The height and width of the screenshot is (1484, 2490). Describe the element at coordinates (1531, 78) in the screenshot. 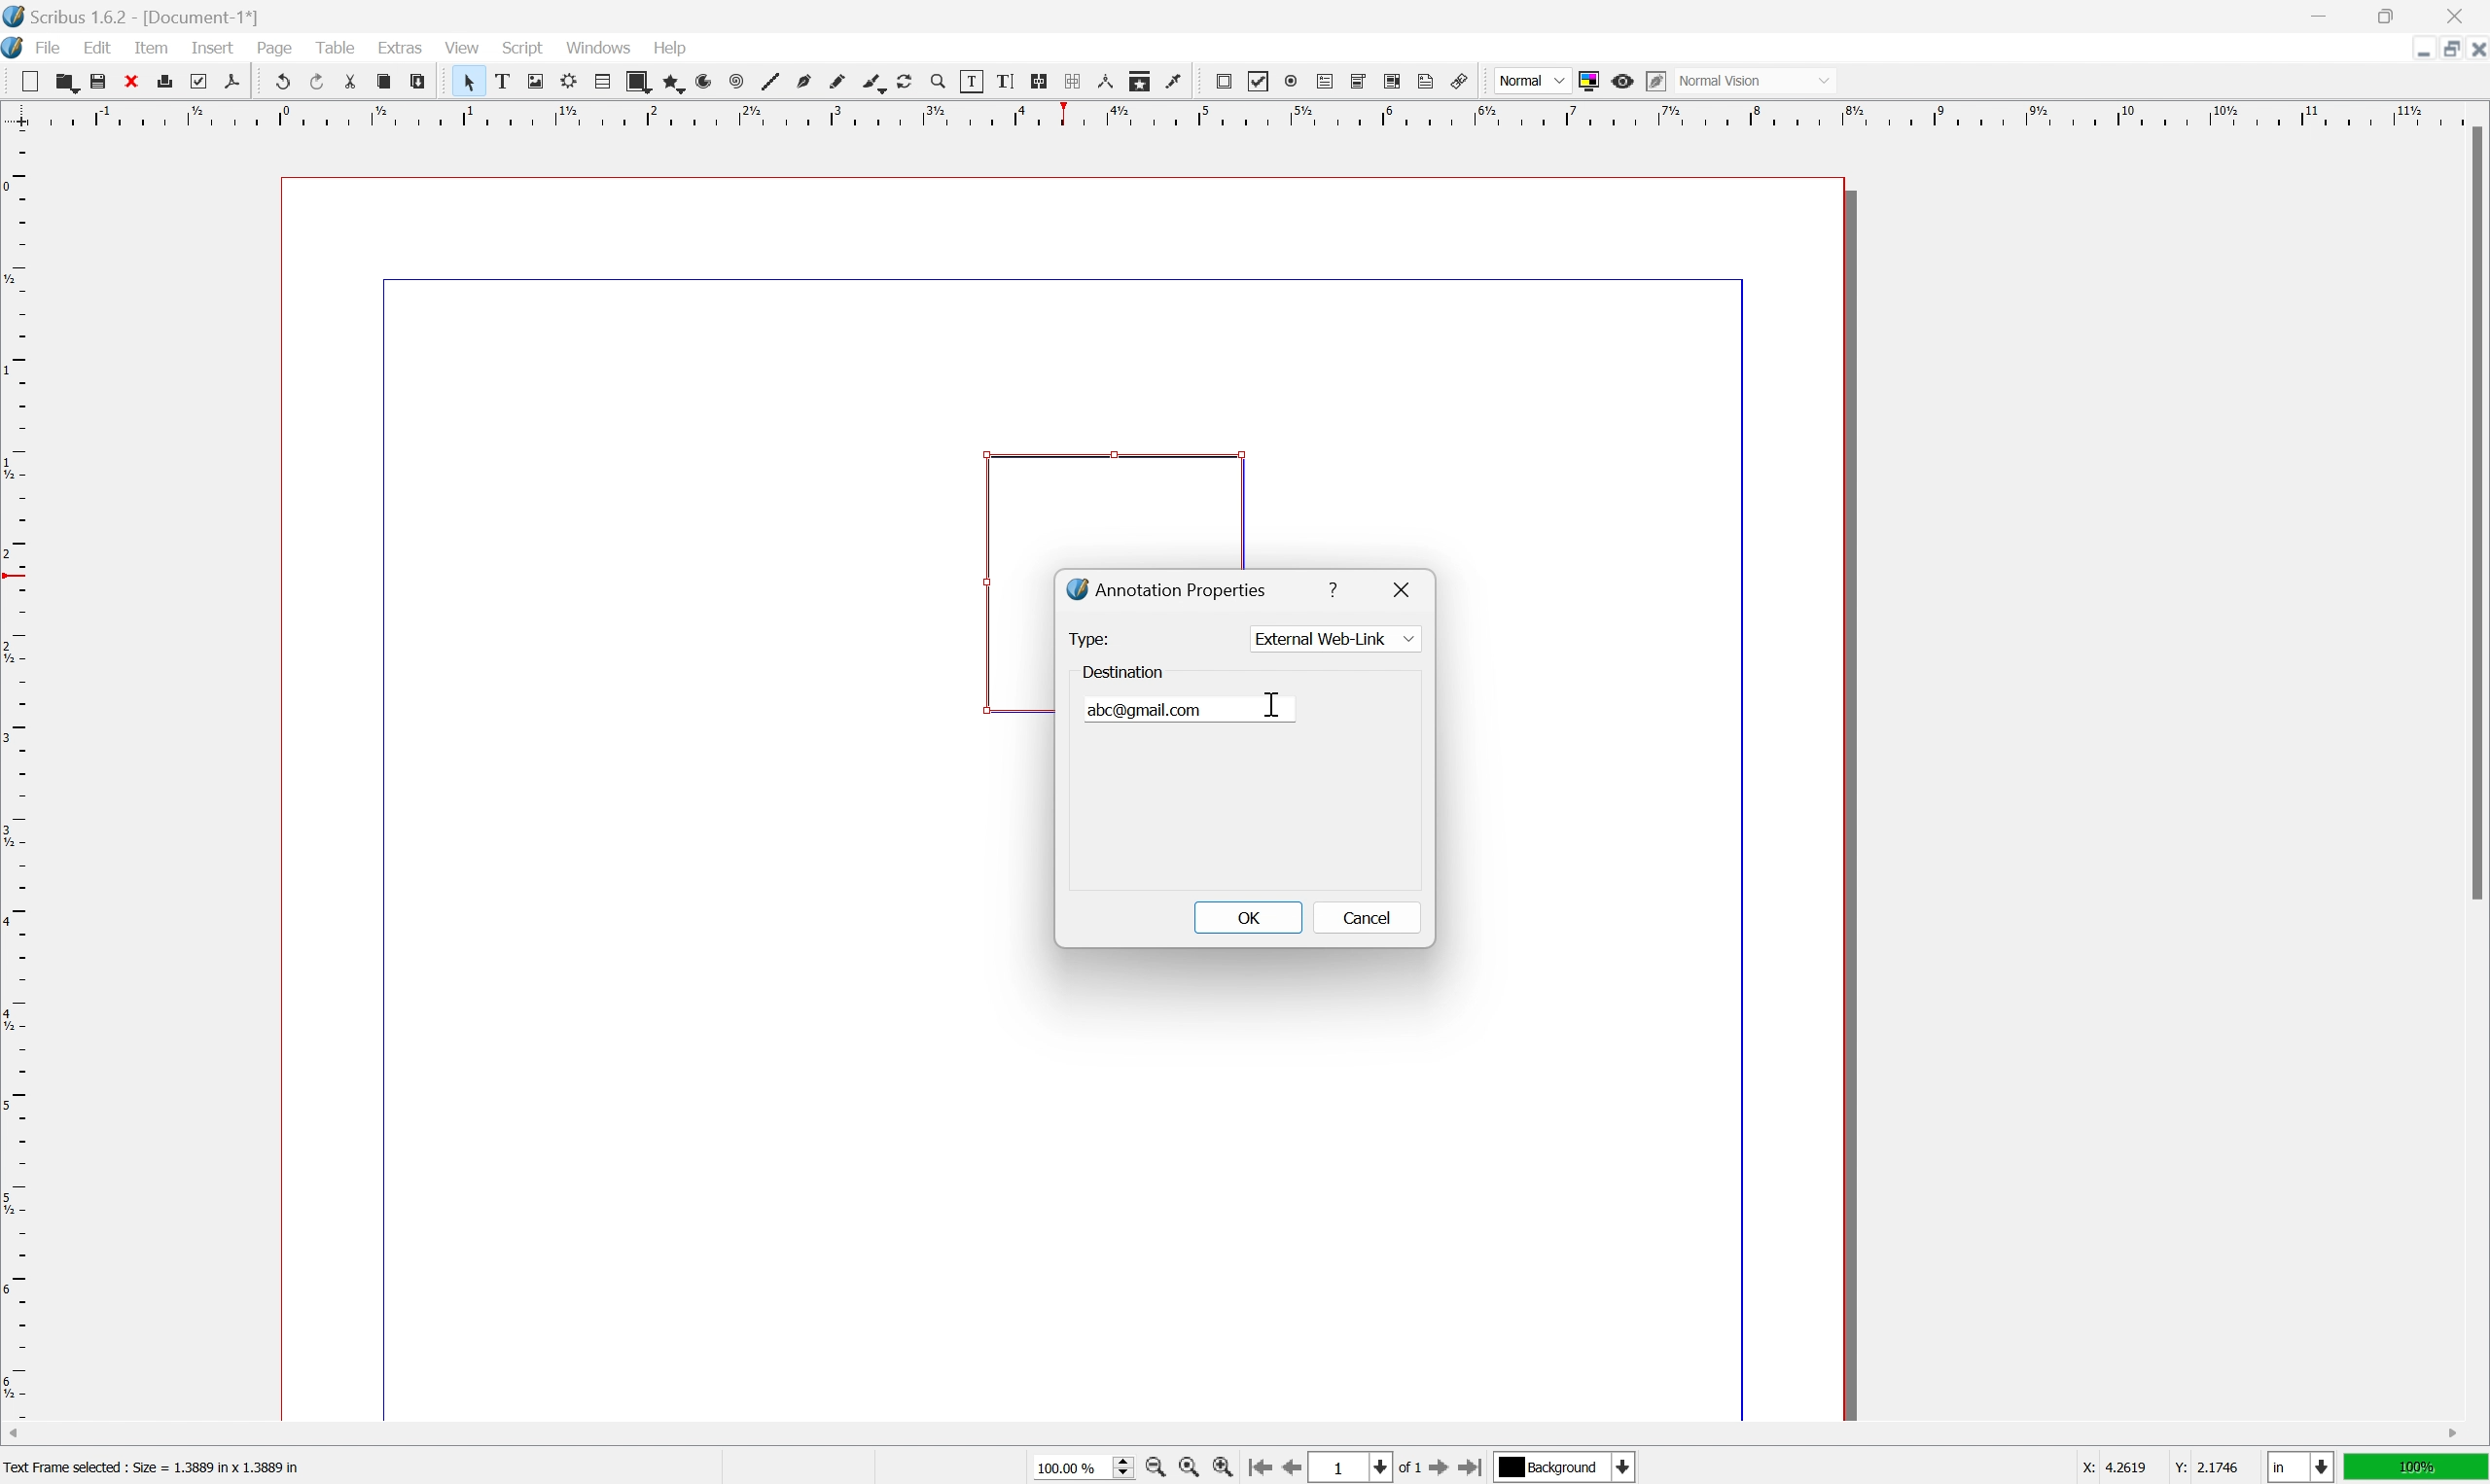

I see `normal` at that location.